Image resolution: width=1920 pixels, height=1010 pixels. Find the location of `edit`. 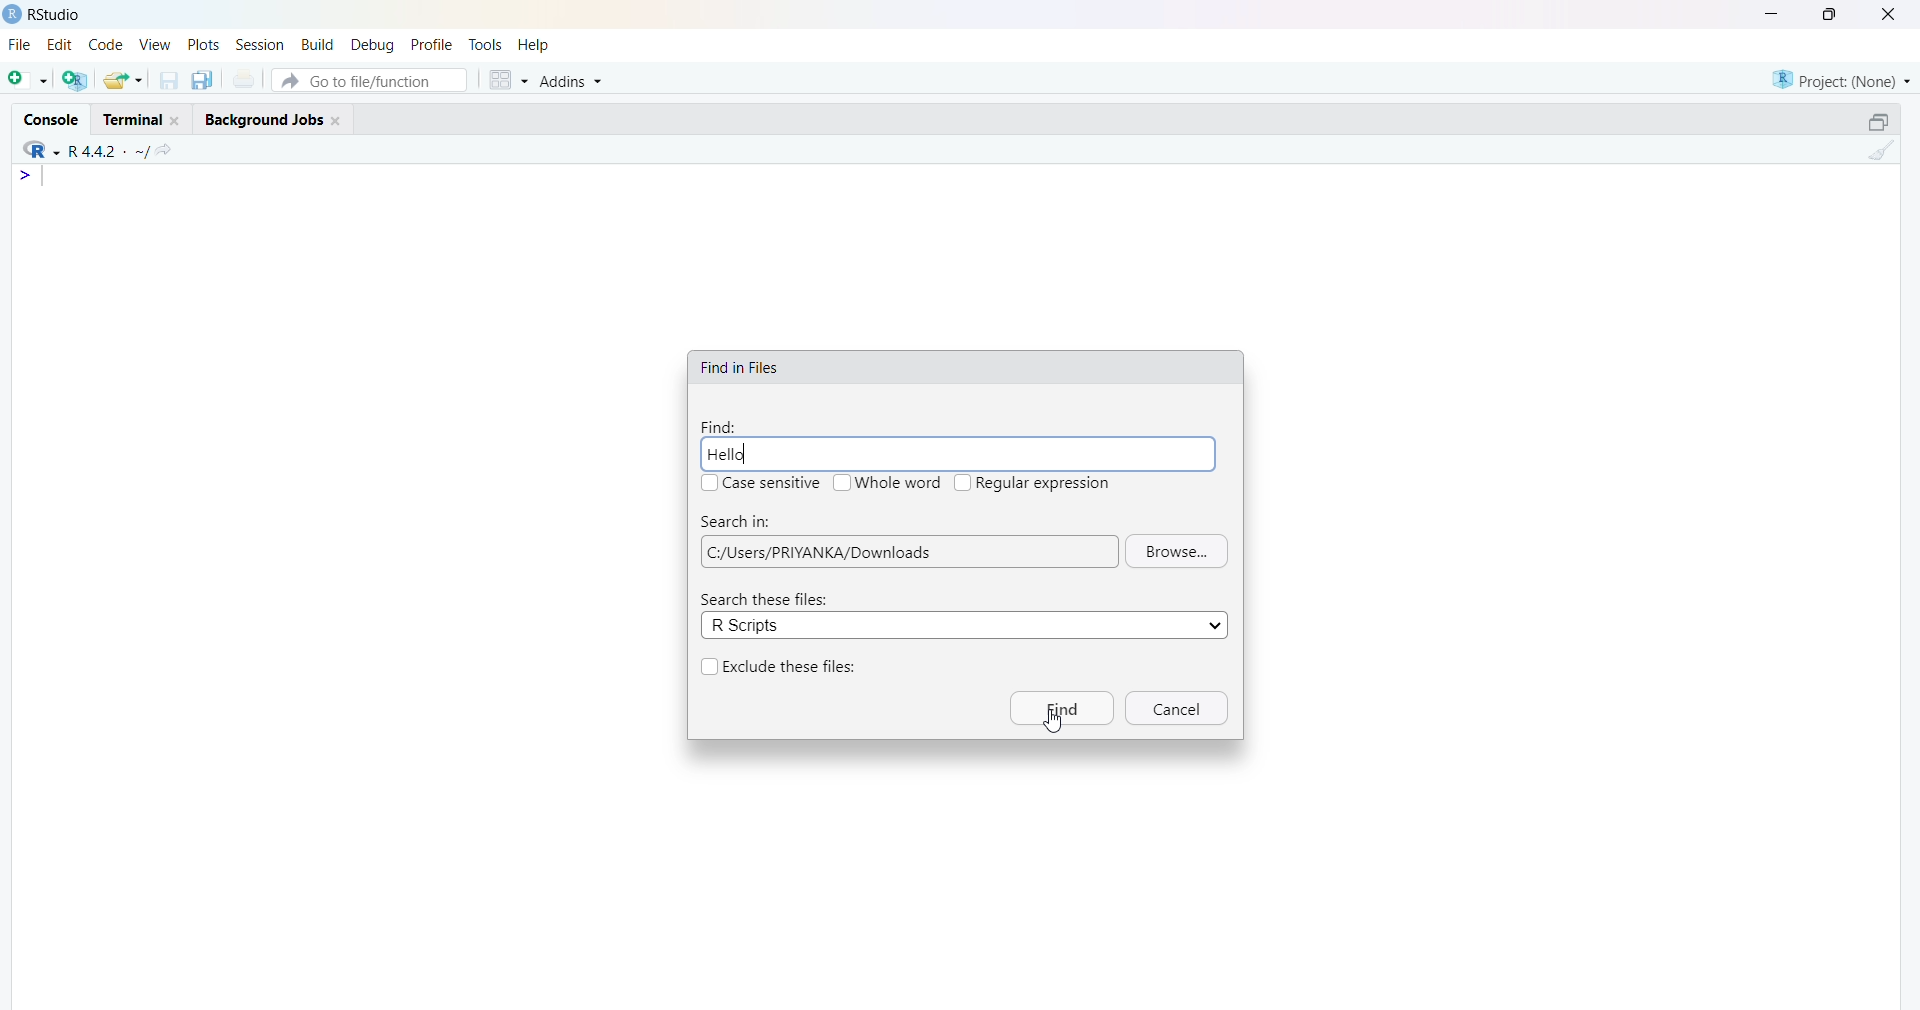

edit is located at coordinates (60, 44).